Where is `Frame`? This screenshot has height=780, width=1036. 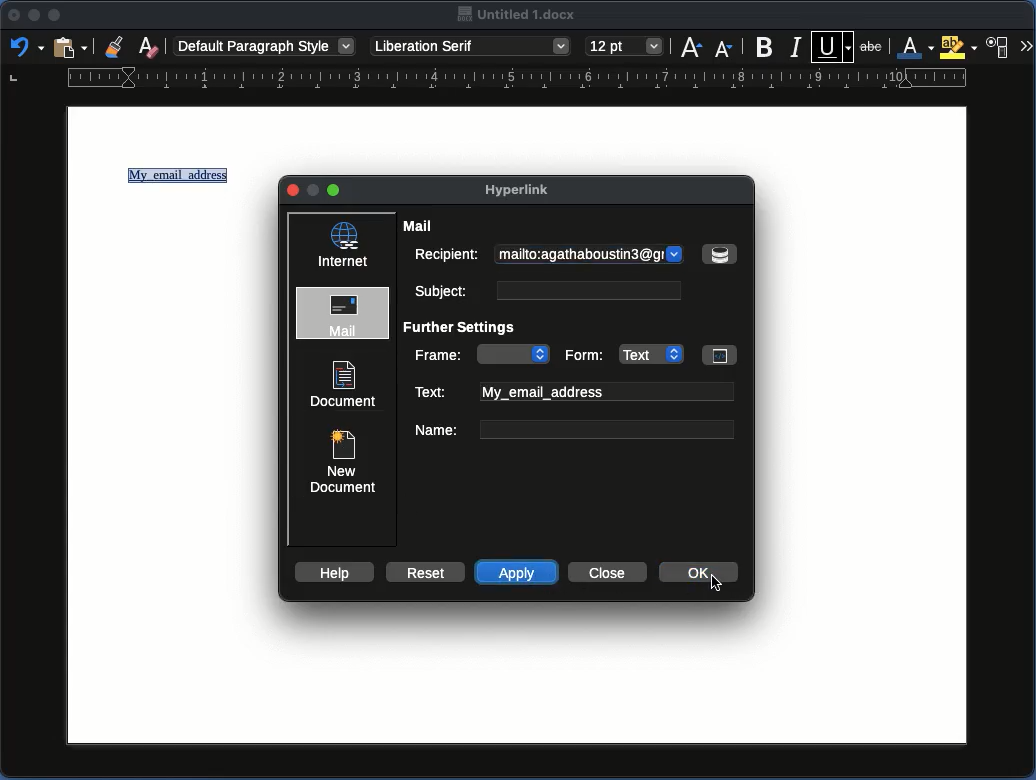
Frame is located at coordinates (482, 354).